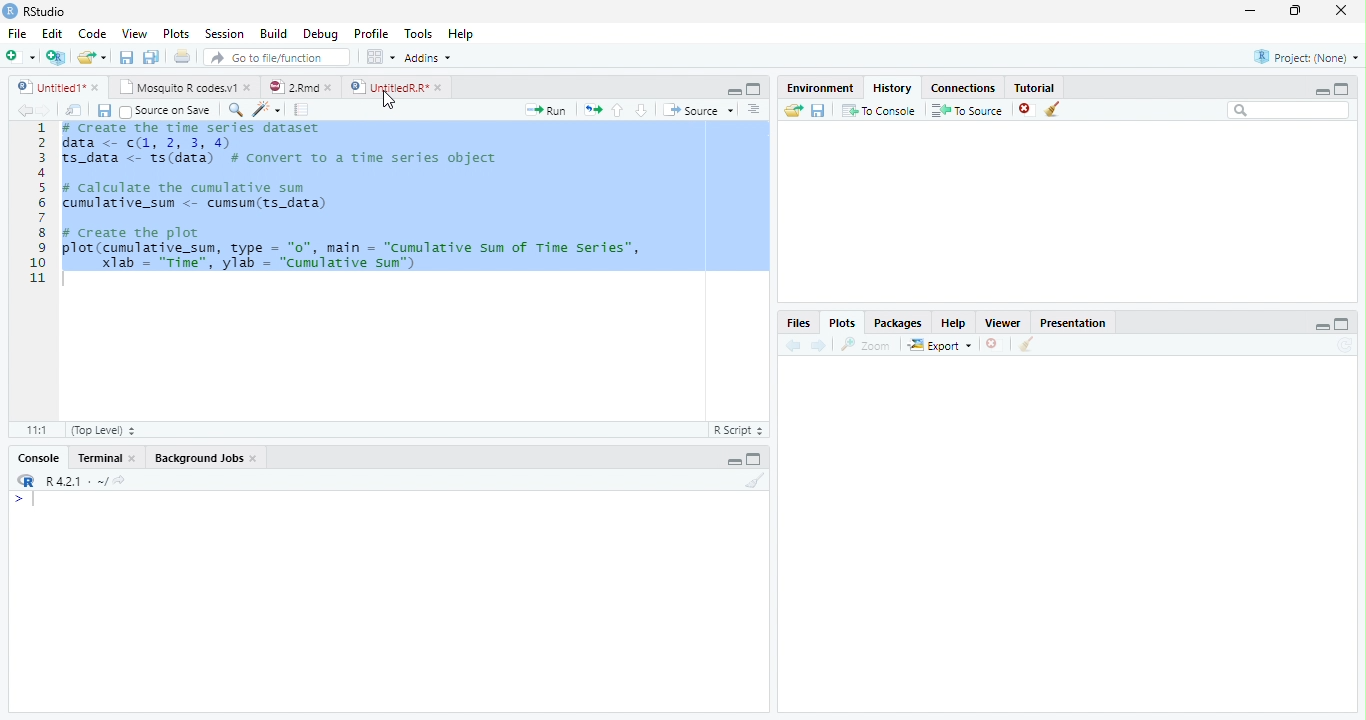  I want to click on Delete, so click(992, 344).